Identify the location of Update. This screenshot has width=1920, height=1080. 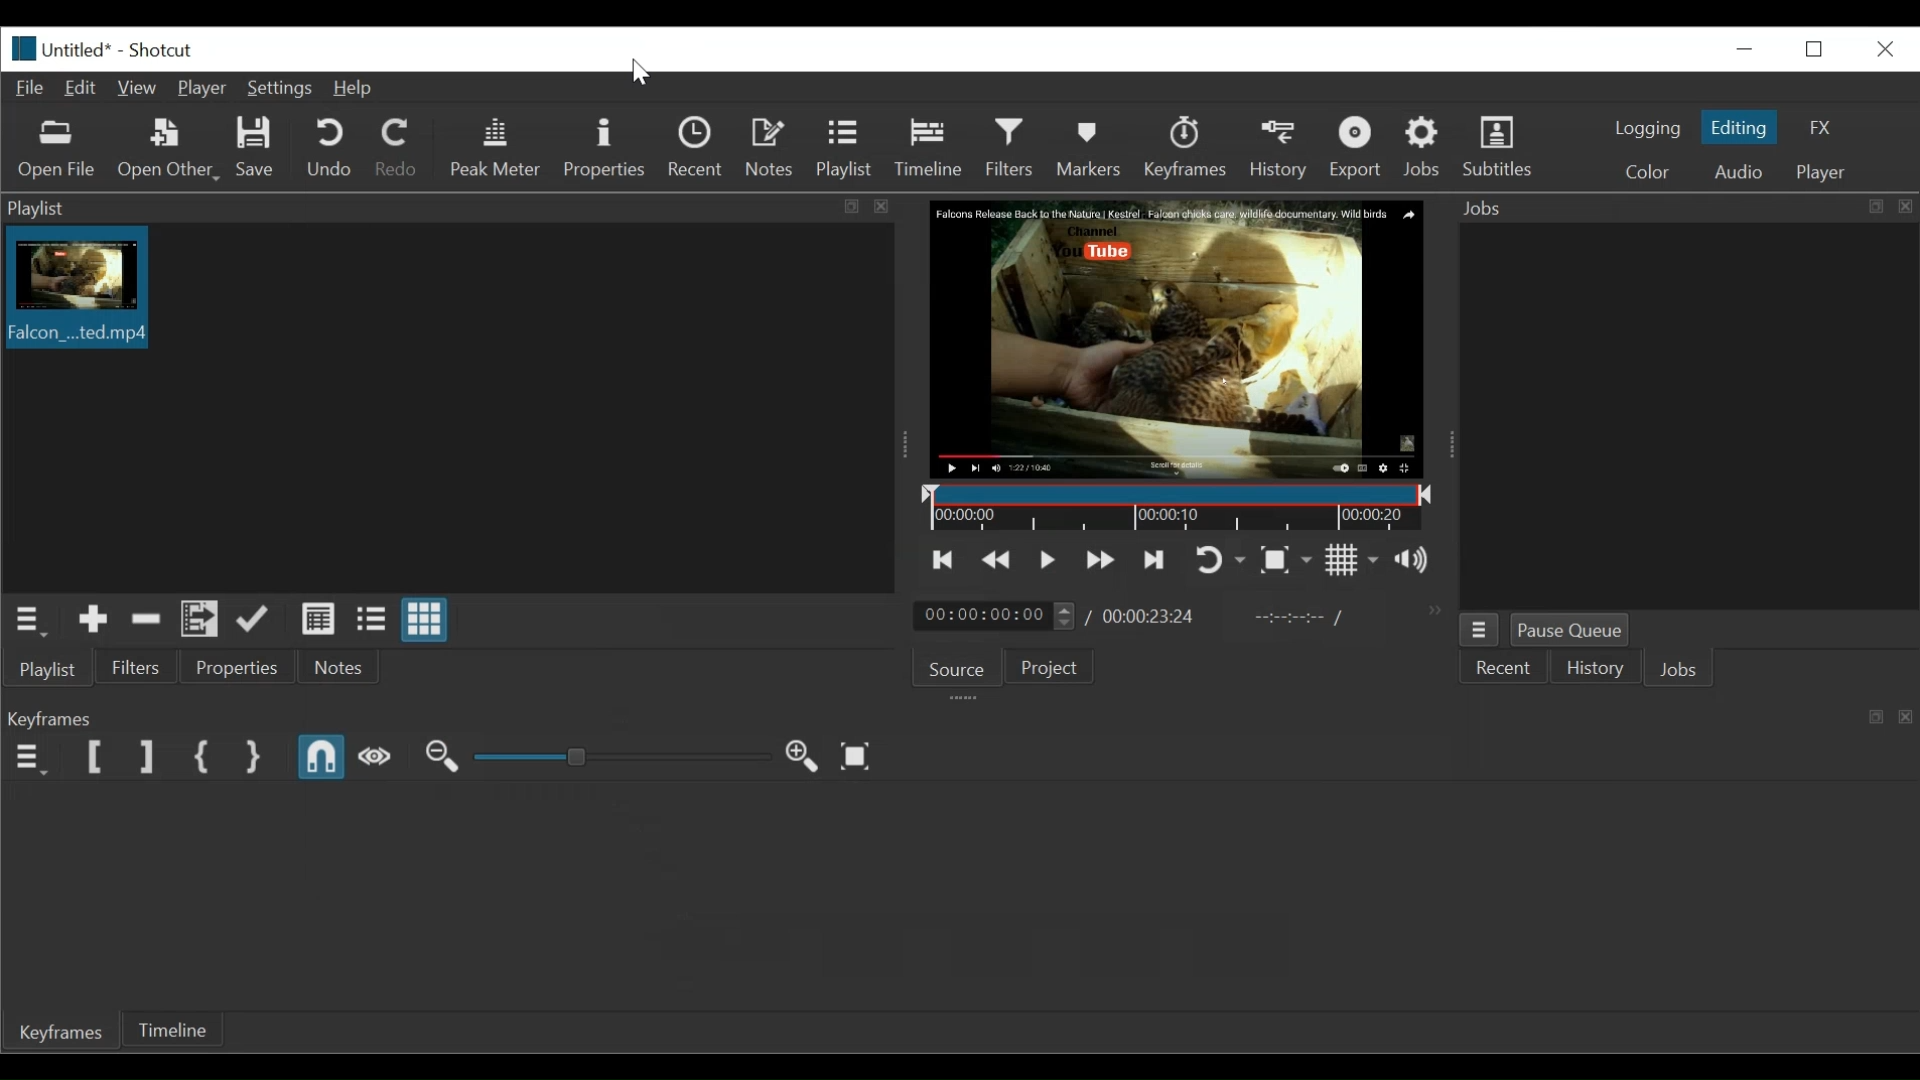
(253, 621).